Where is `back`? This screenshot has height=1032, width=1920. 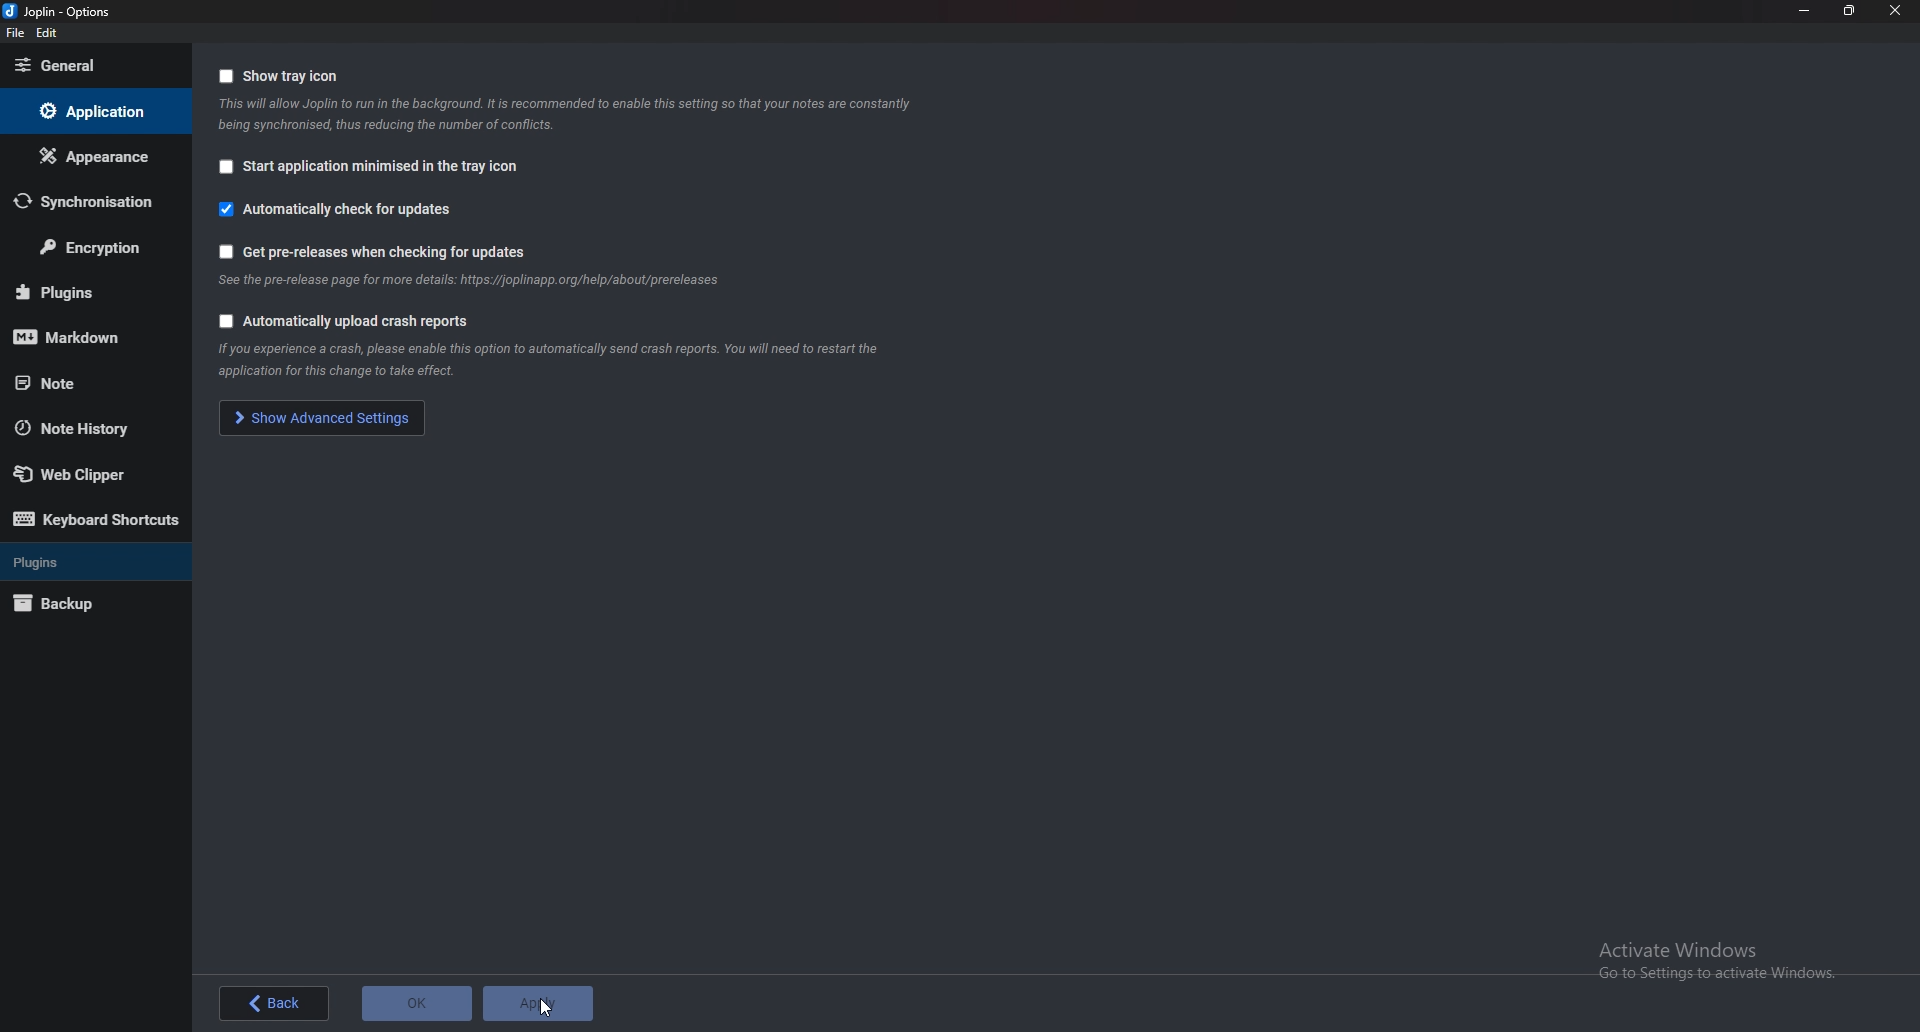 back is located at coordinates (274, 1005).